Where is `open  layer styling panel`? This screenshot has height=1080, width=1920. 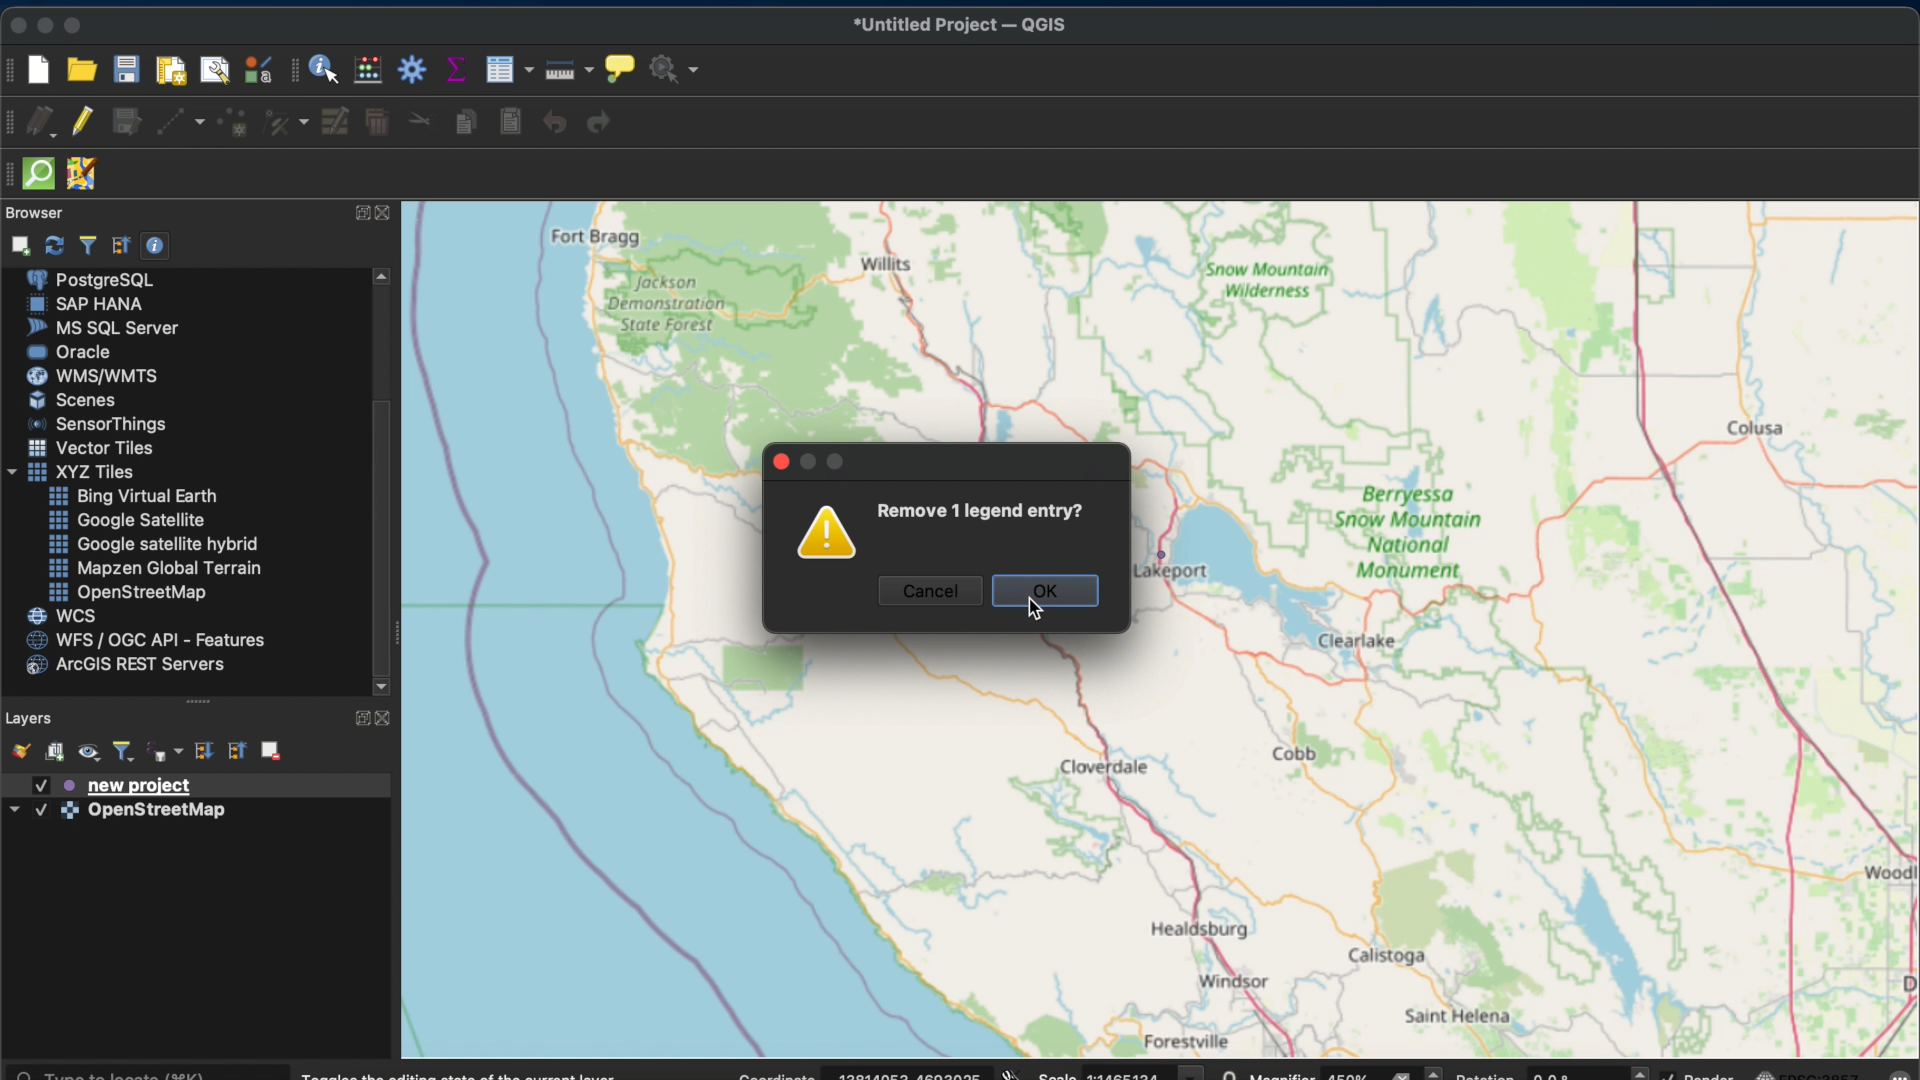
open  layer styling panel is located at coordinates (17, 749).